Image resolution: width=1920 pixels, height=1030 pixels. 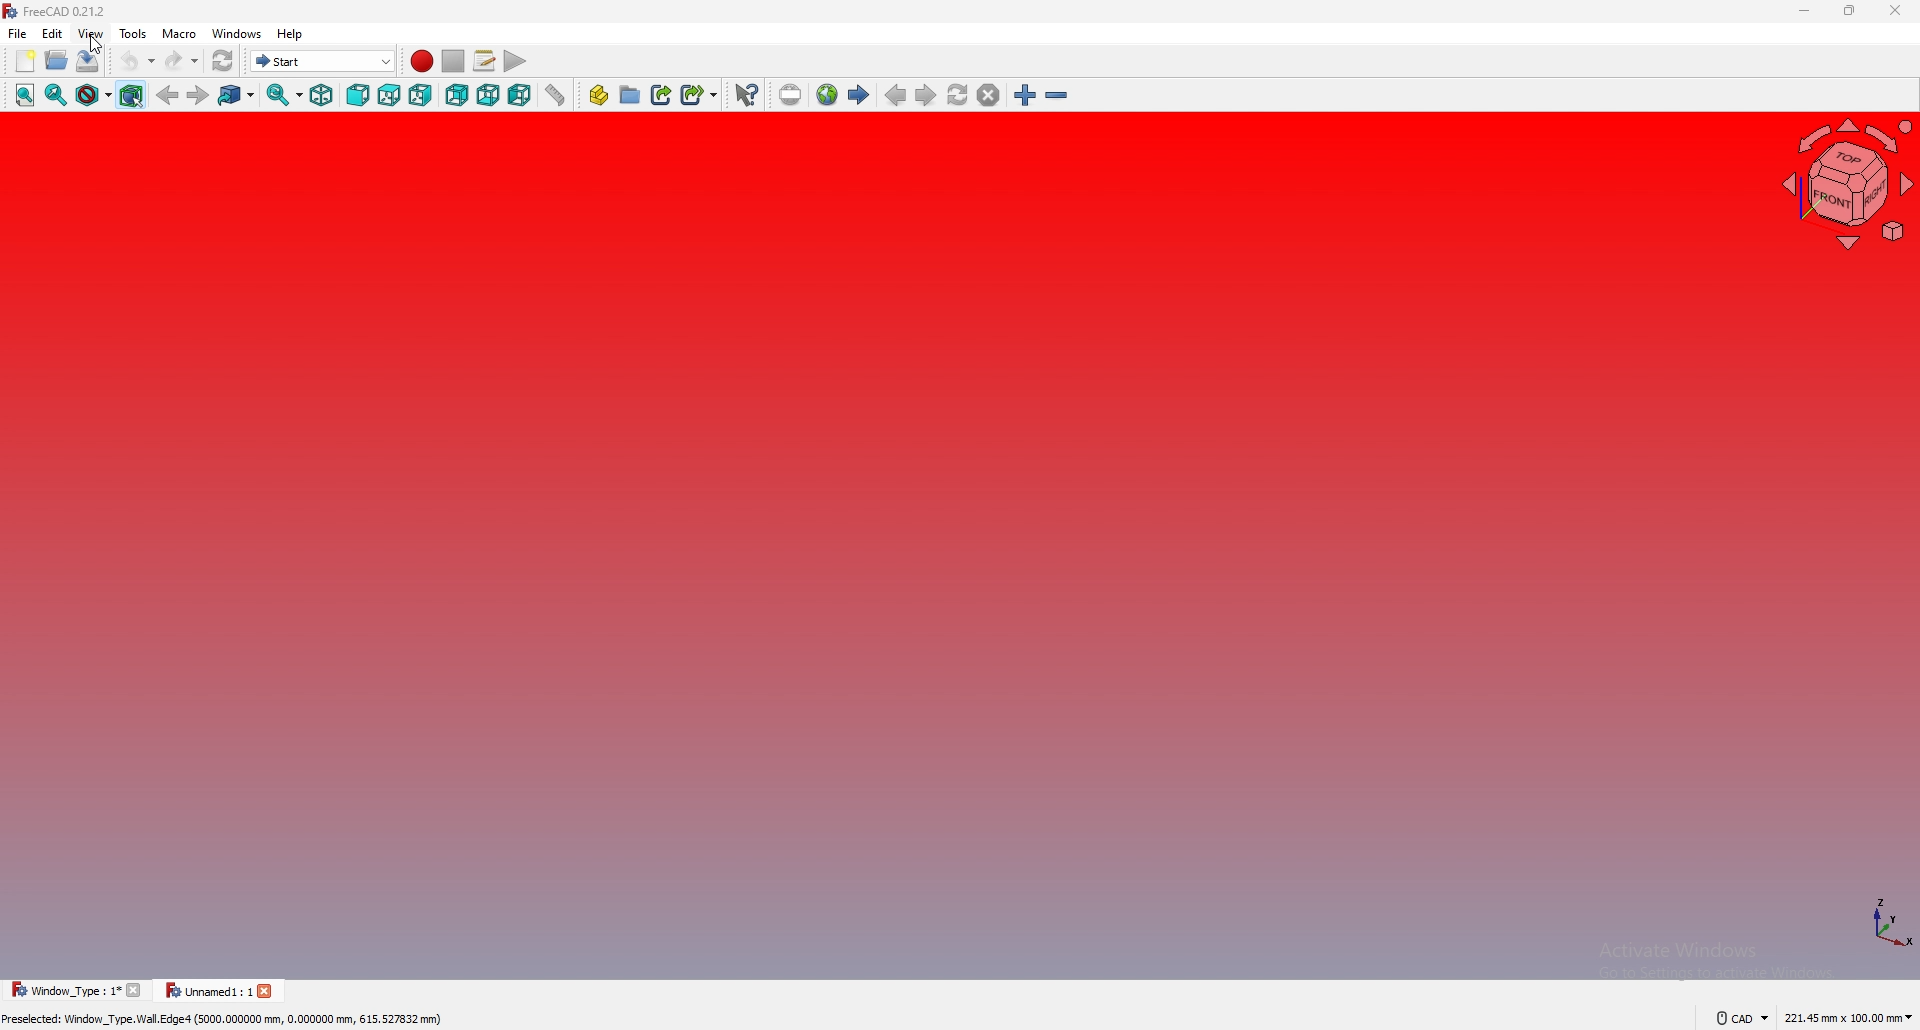 What do you see at coordinates (25, 95) in the screenshot?
I see `fit all` at bounding box center [25, 95].